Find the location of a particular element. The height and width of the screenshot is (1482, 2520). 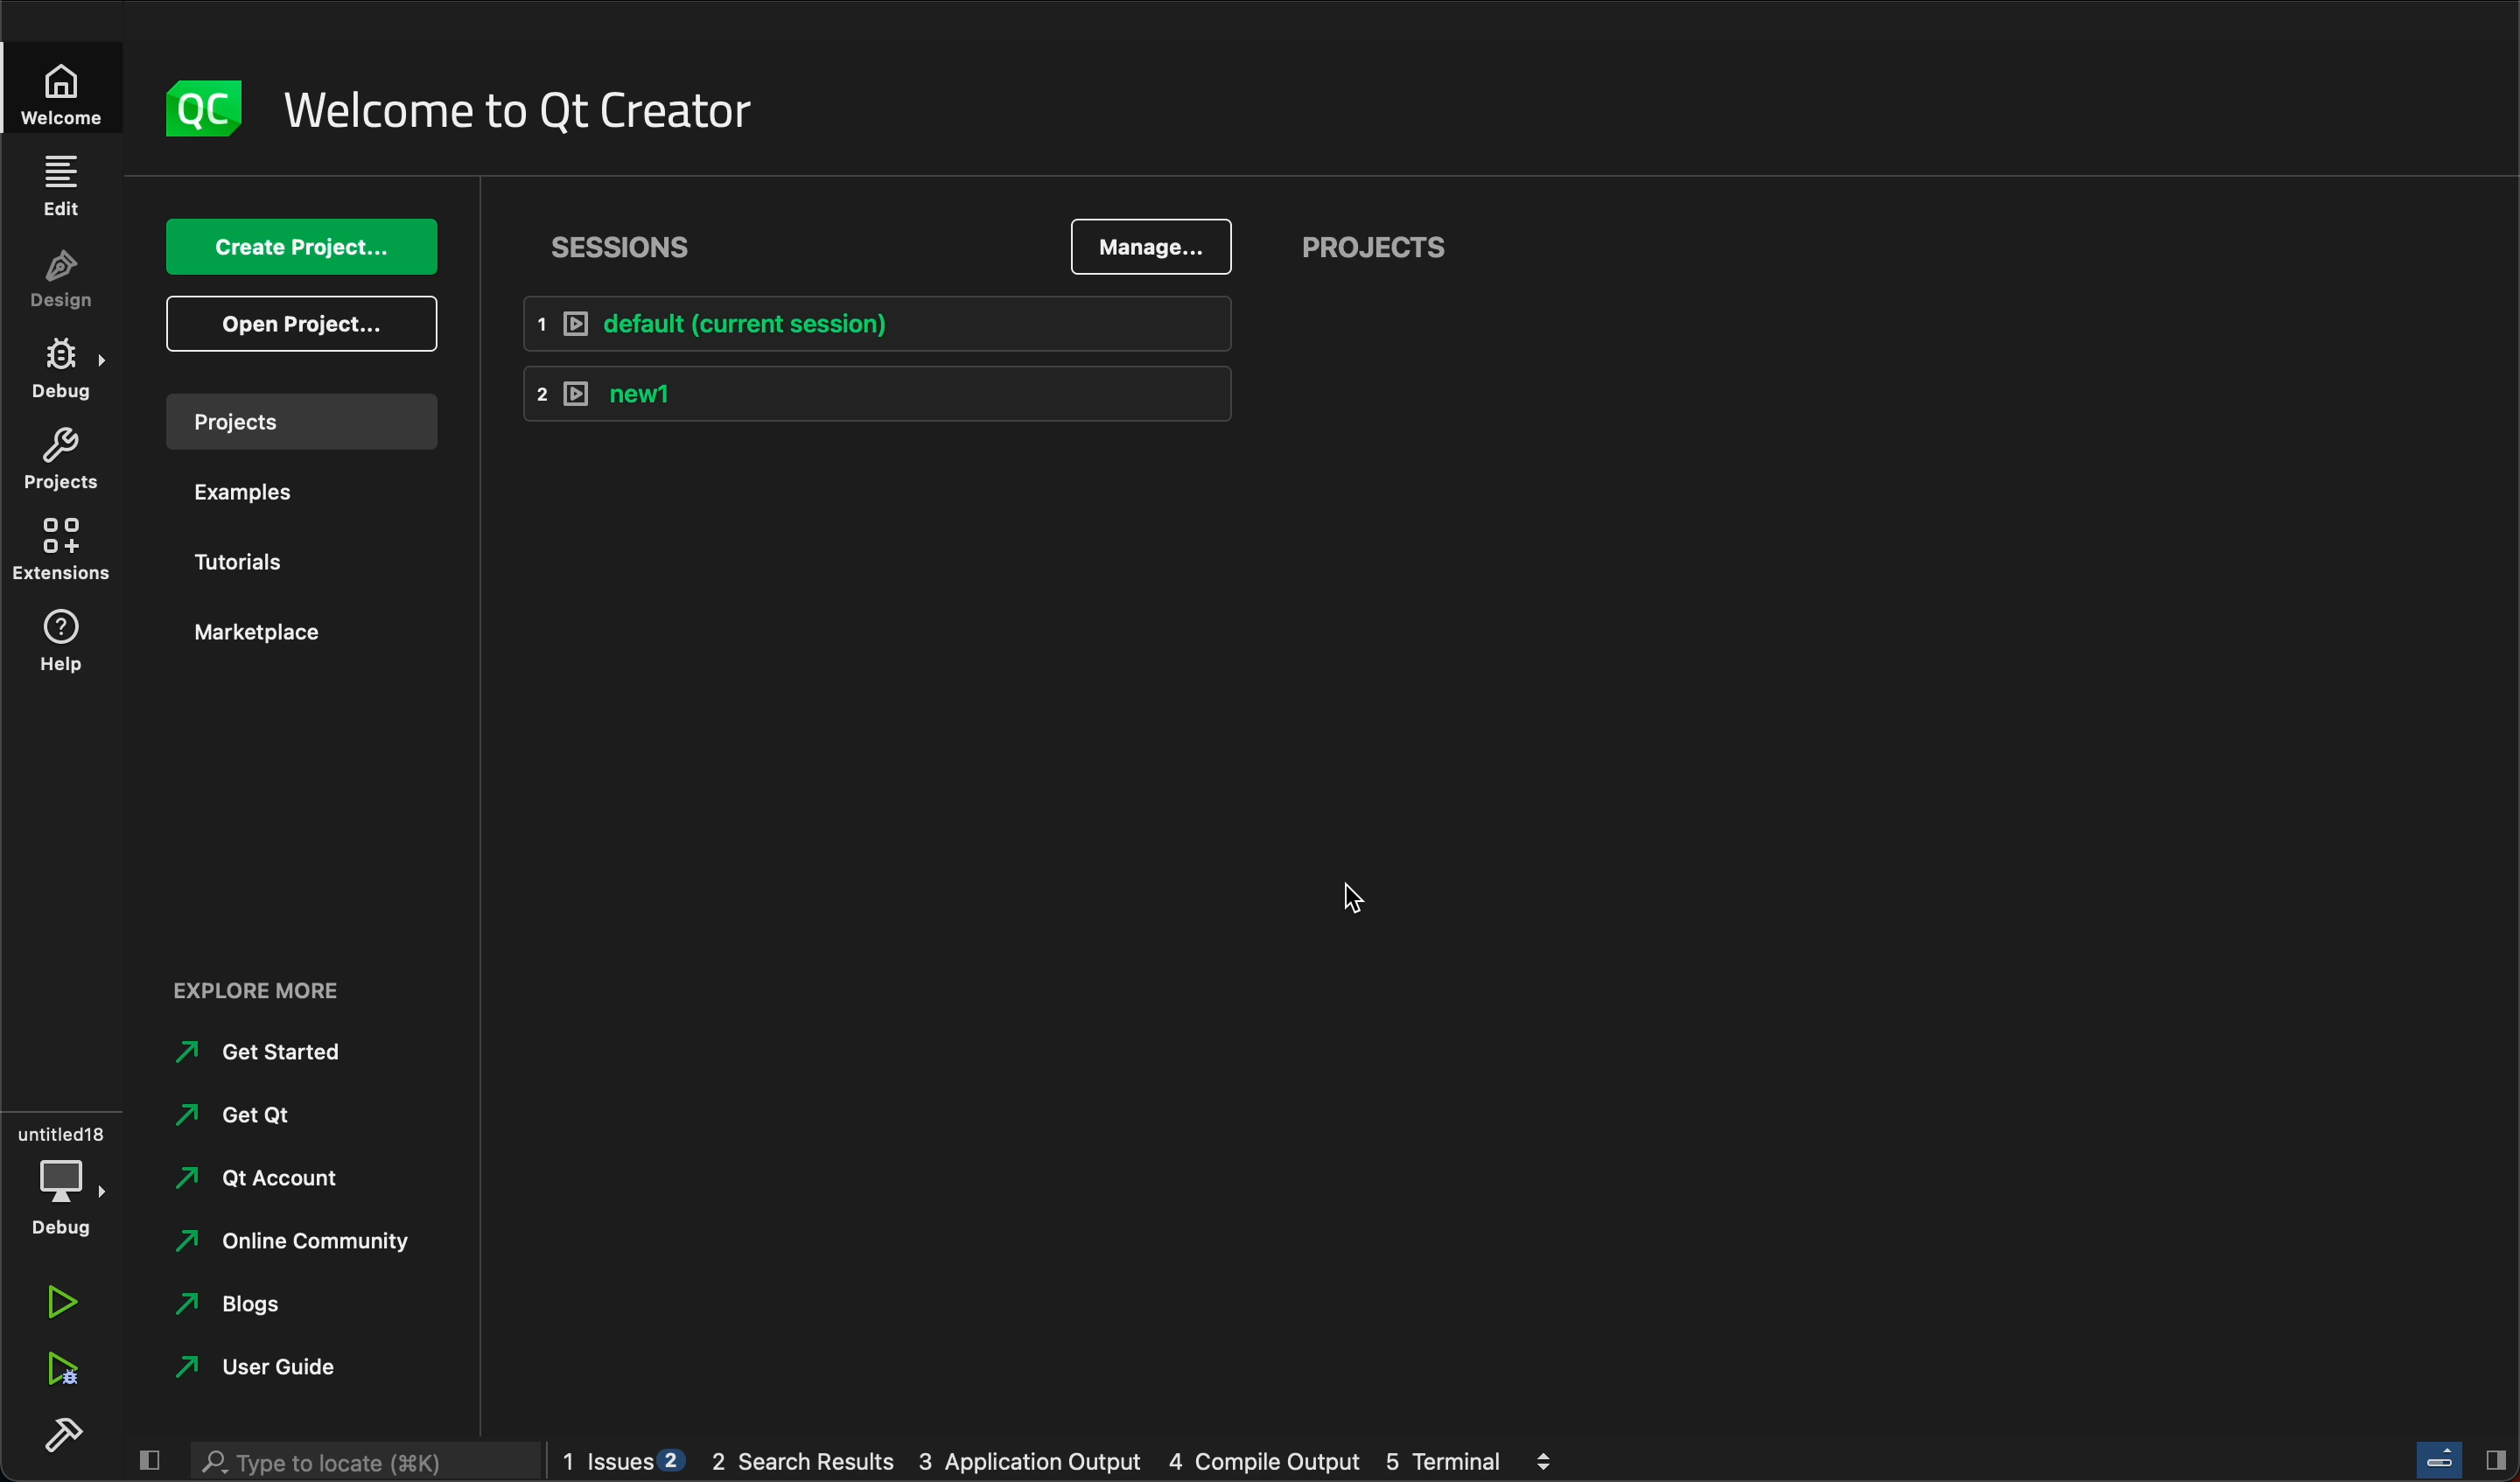

logs is located at coordinates (1064, 1463).